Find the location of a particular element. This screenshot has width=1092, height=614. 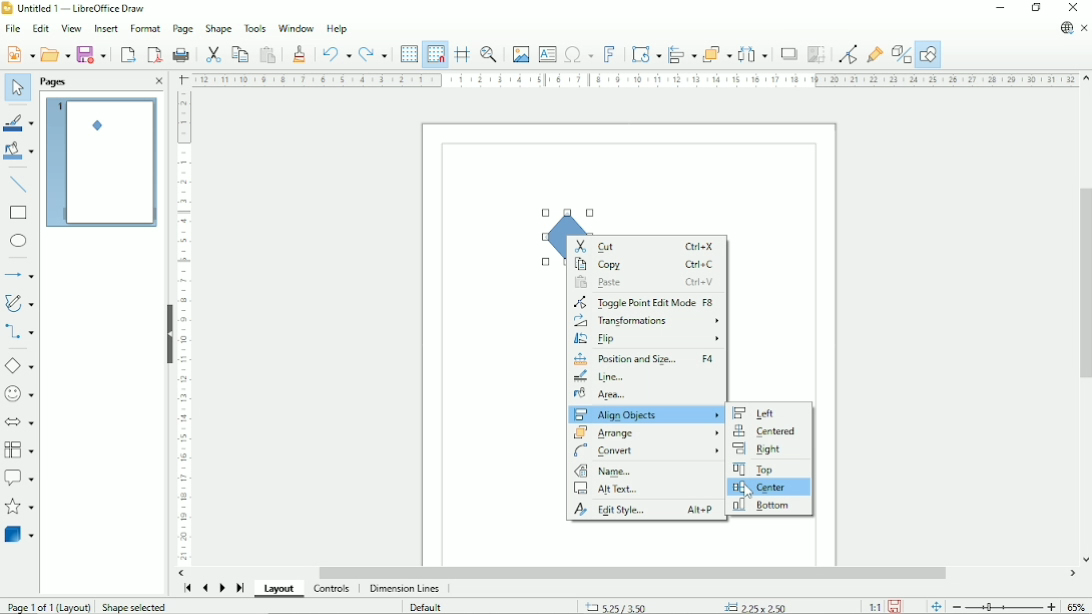

Snap to grid is located at coordinates (436, 54).